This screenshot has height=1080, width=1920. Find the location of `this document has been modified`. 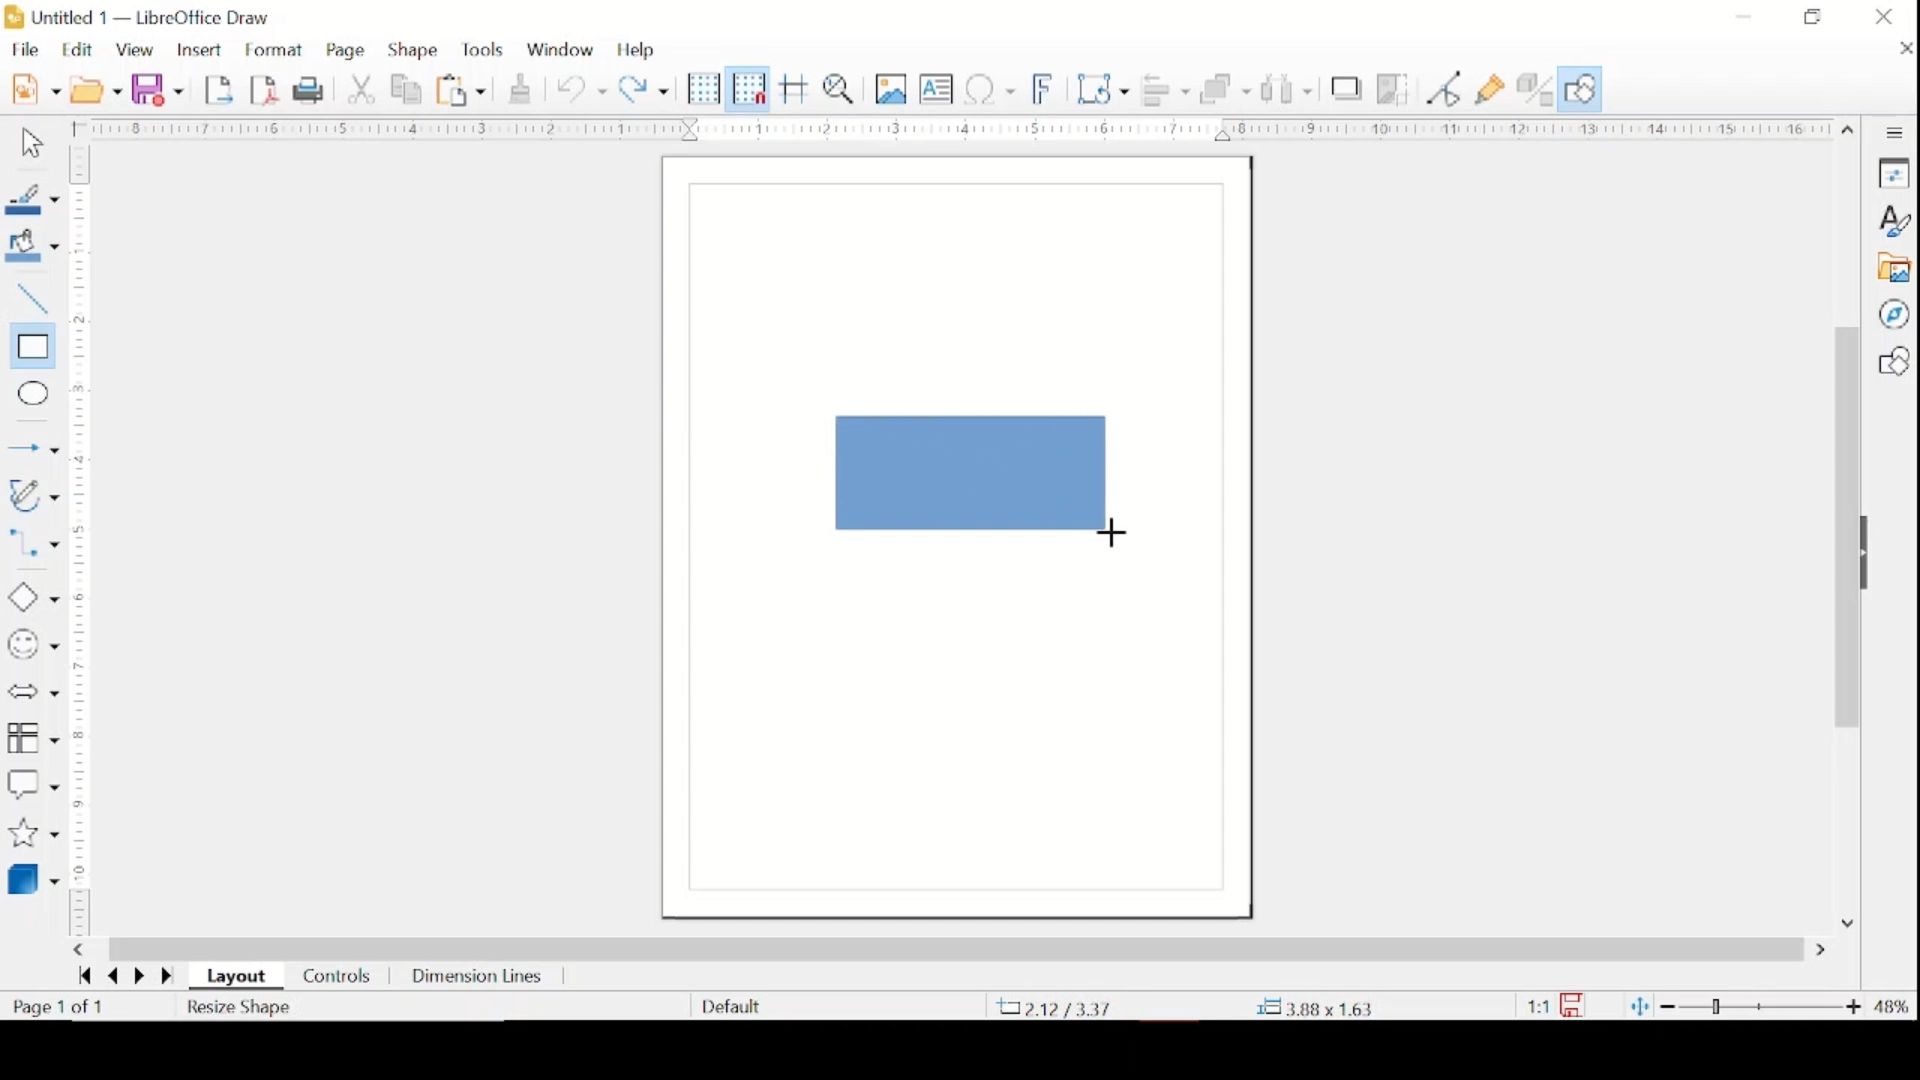

this document has been modified is located at coordinates (1556, 1006).